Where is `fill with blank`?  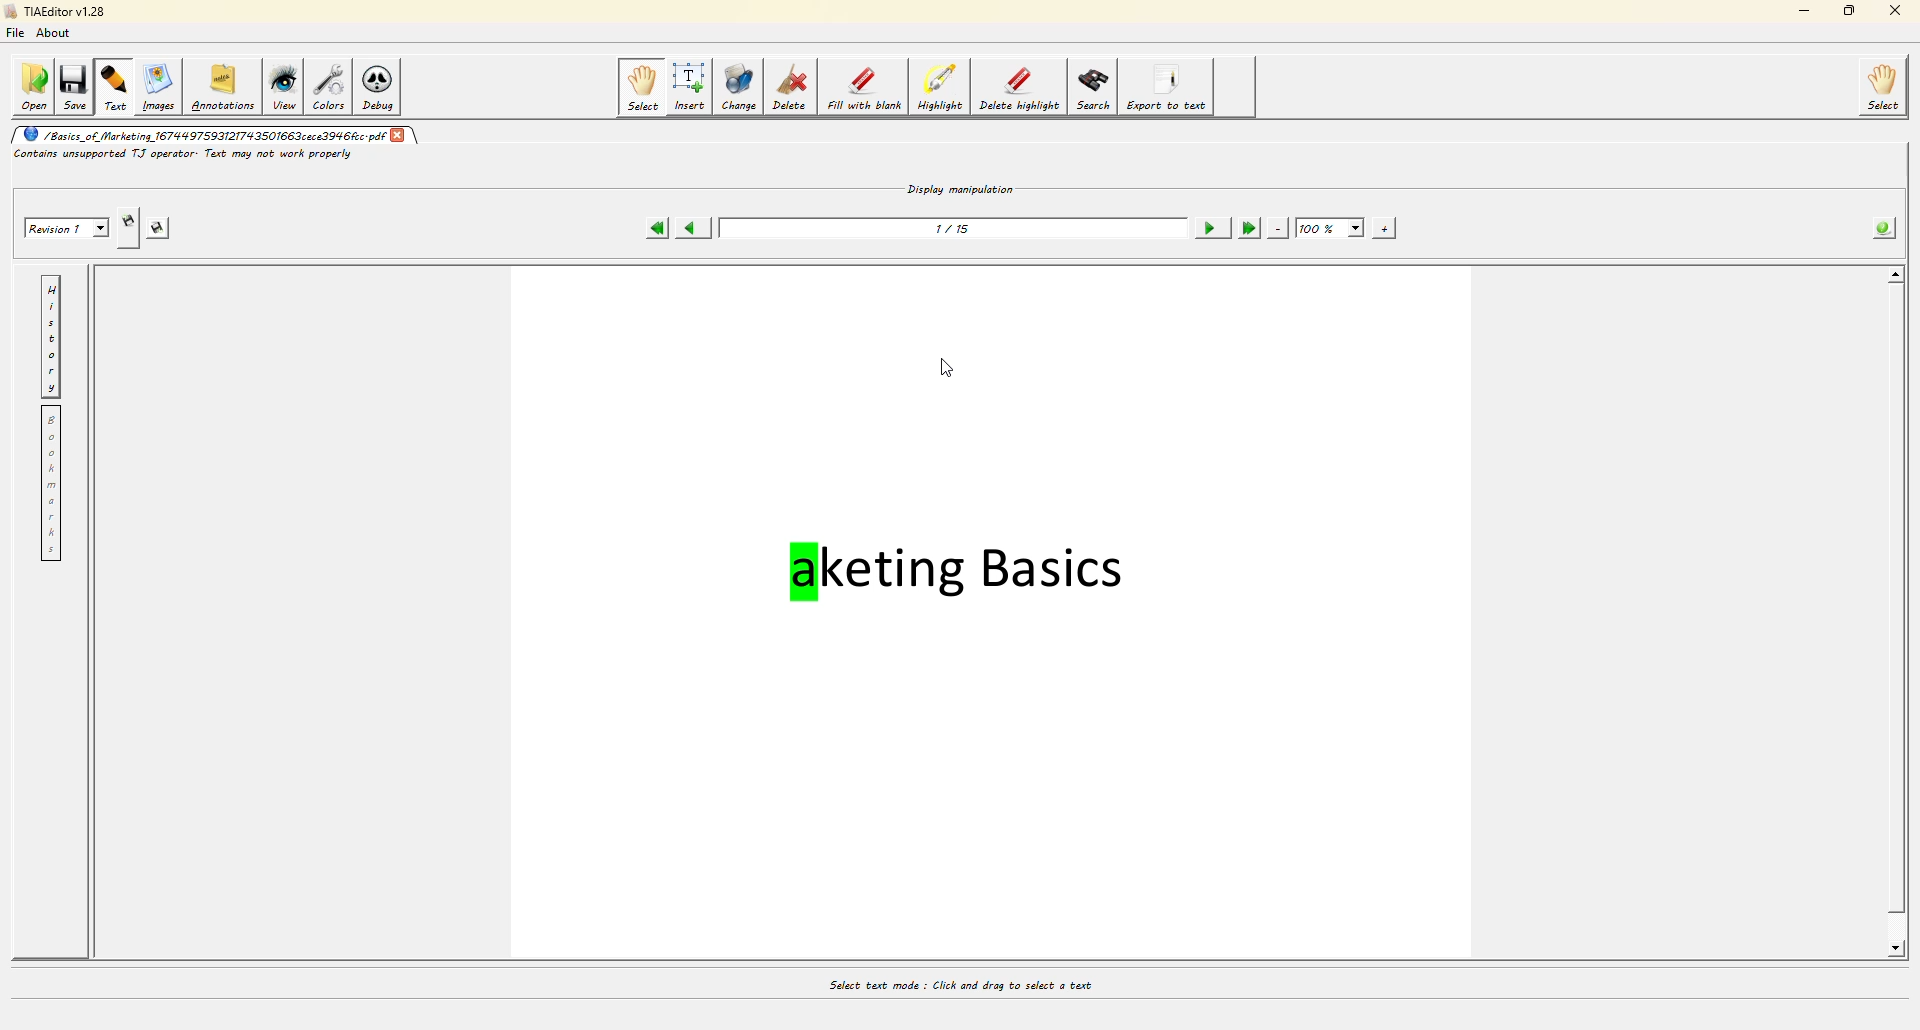 fill with blank is located at coordinates (862, 87).